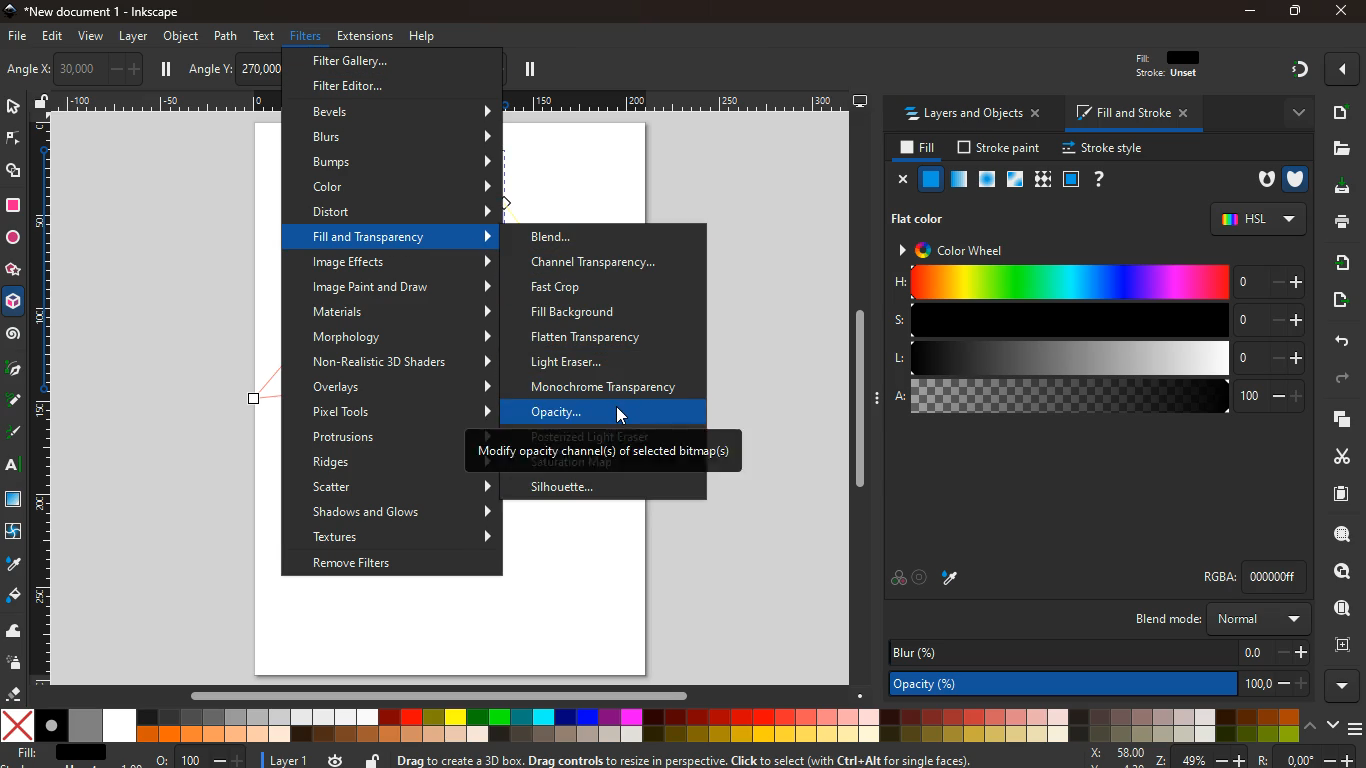  I want to click on select, so click(12, 108).